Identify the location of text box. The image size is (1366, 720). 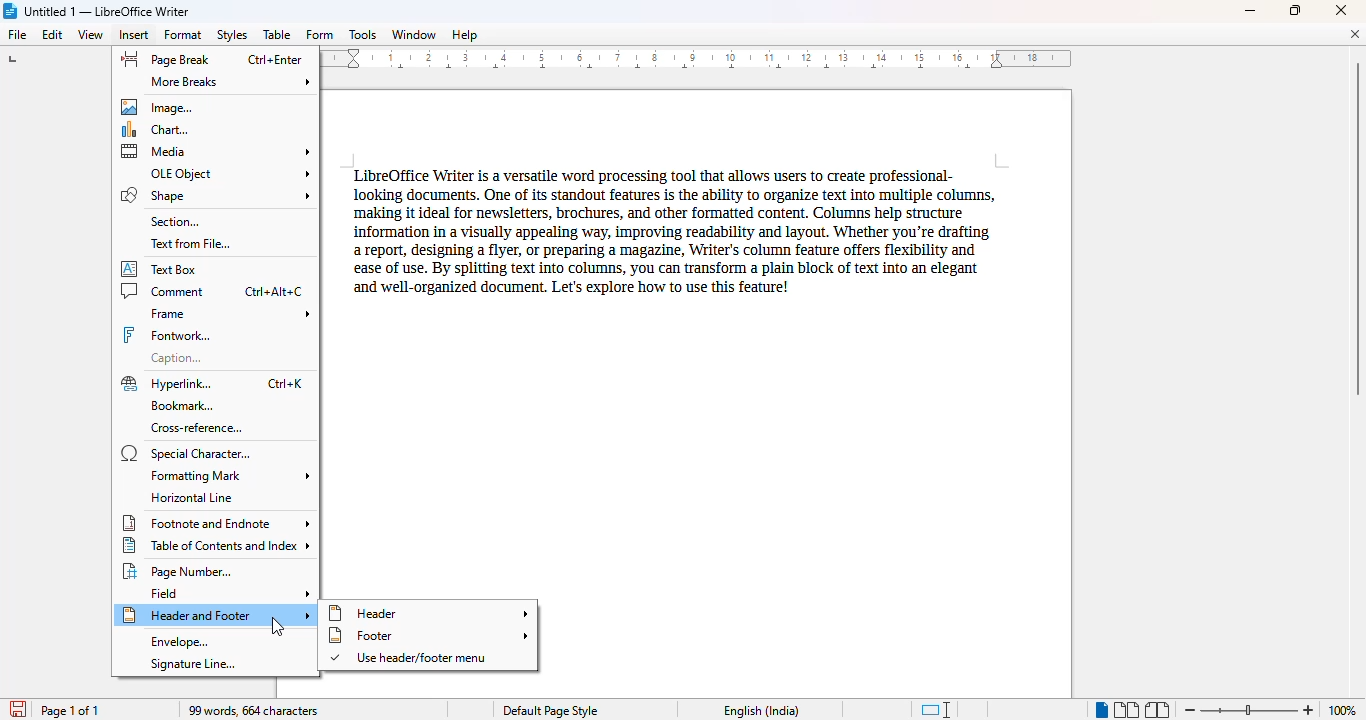
(166, 268).